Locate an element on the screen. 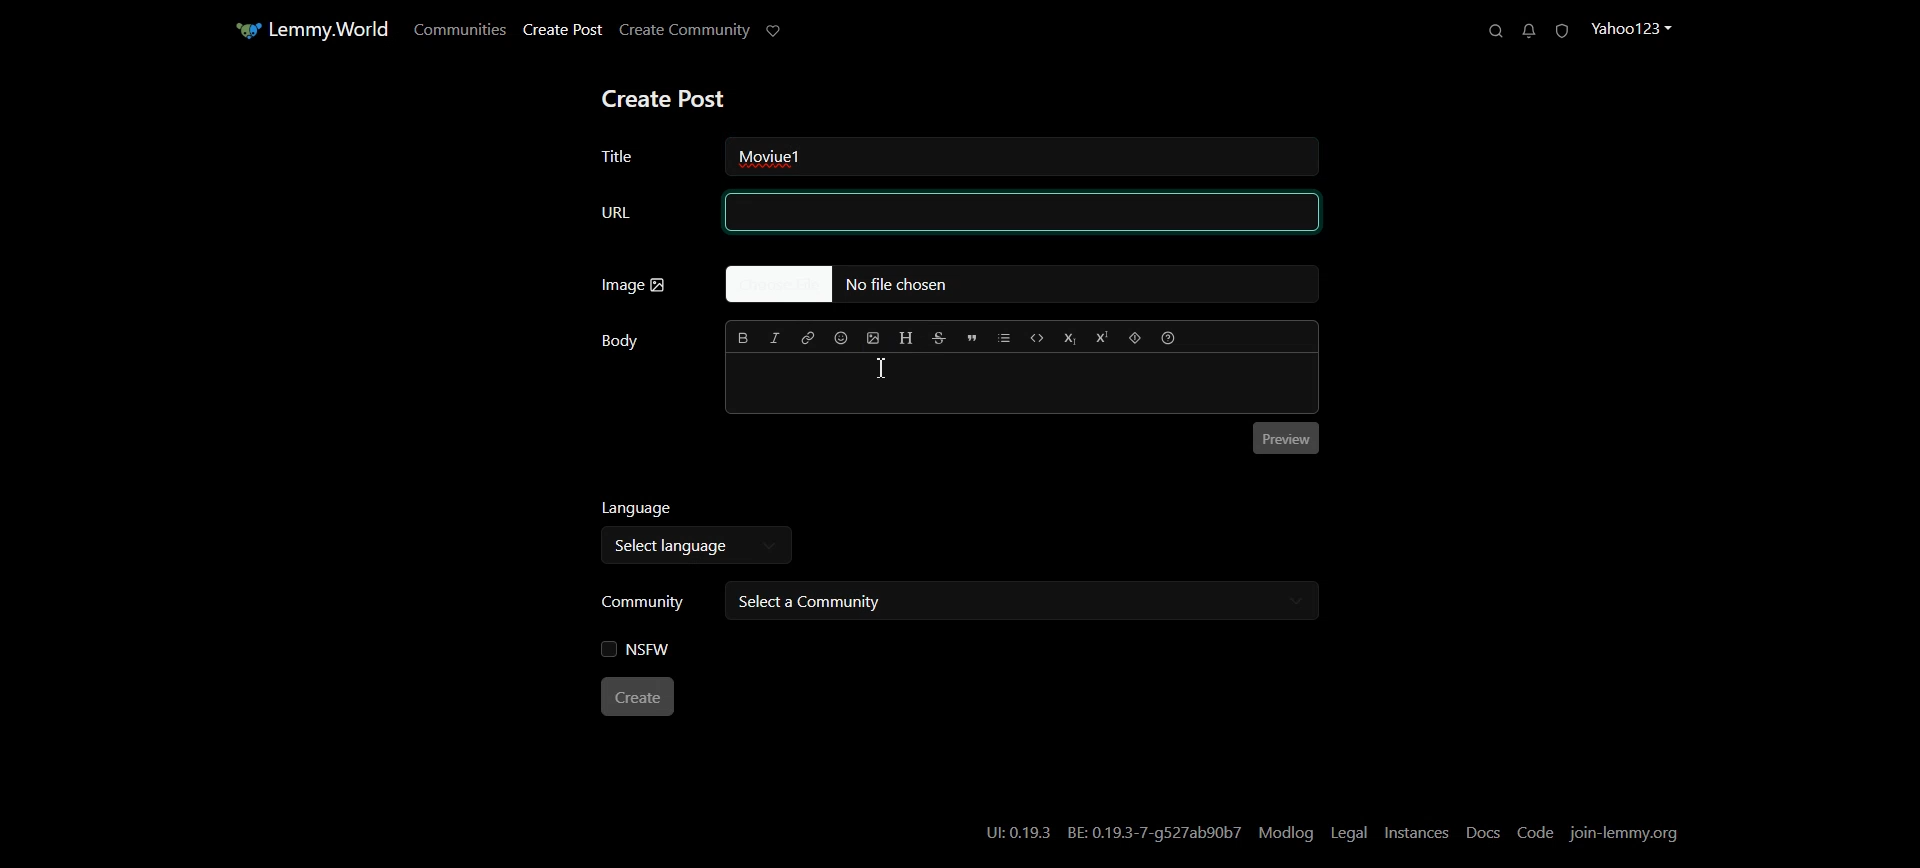 This screenshot has width=1920, height=868. Unread Messages is located at coordinates (1528, 31).